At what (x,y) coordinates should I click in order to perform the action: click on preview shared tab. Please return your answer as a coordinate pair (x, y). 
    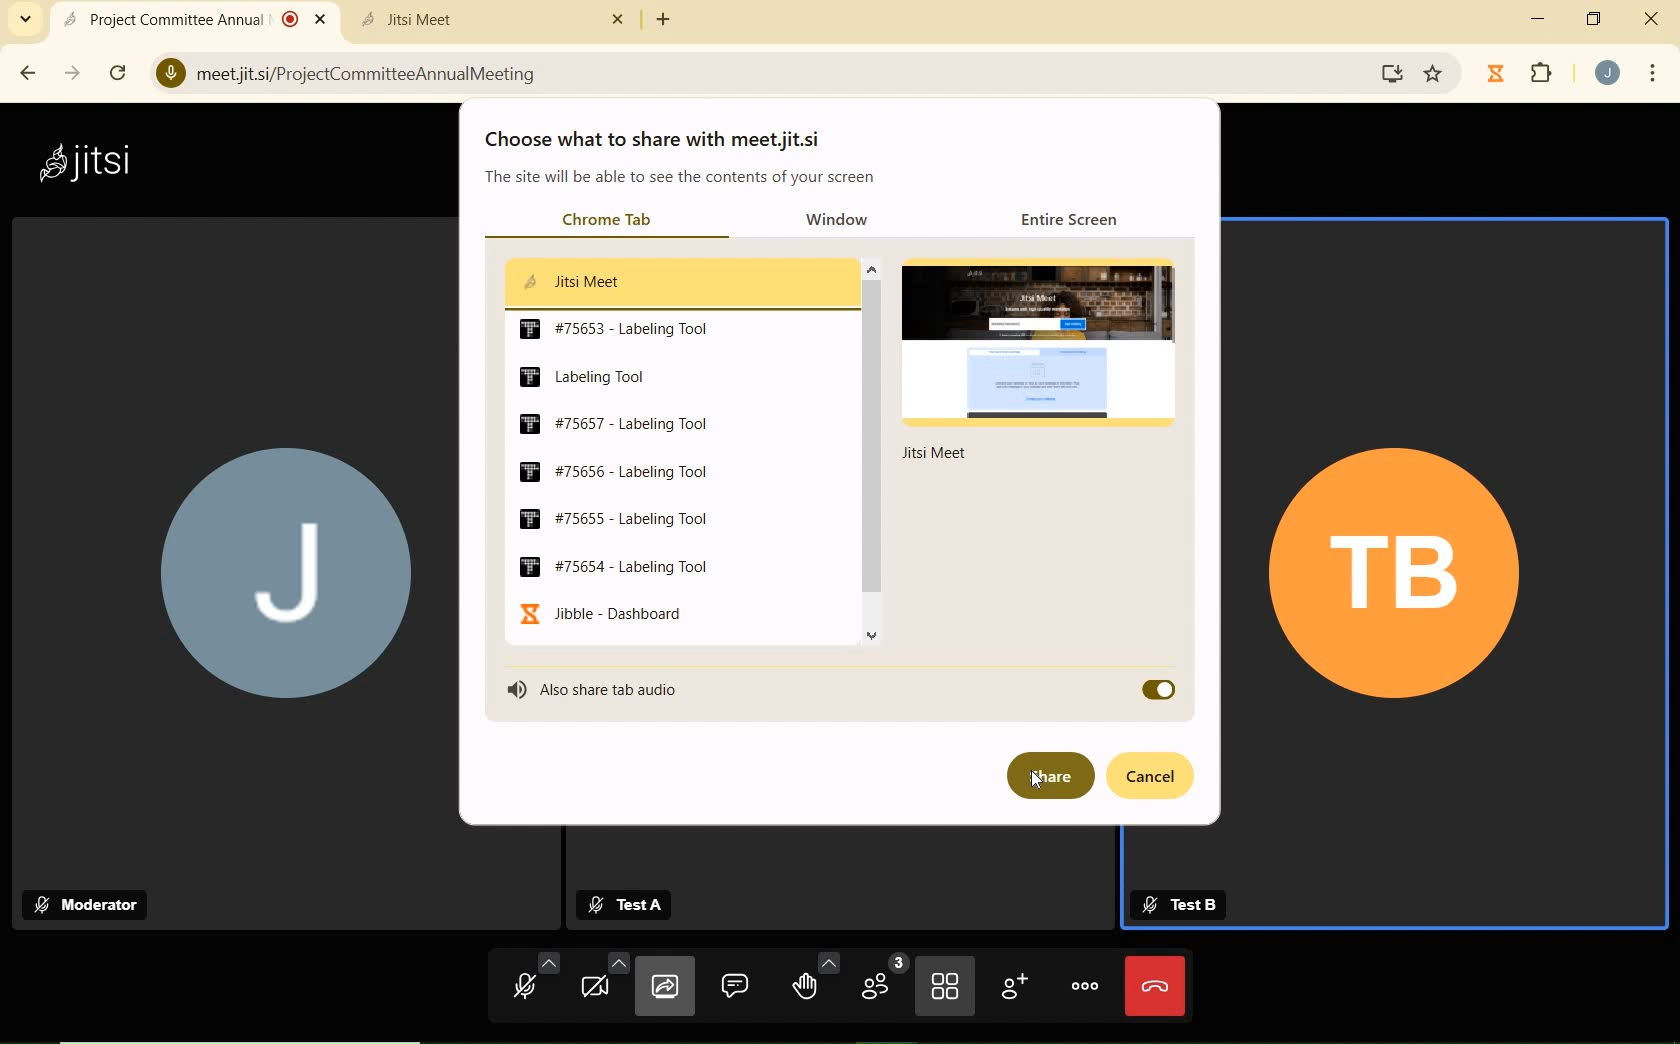
    Looking at the image, I should click on (1047, 362).